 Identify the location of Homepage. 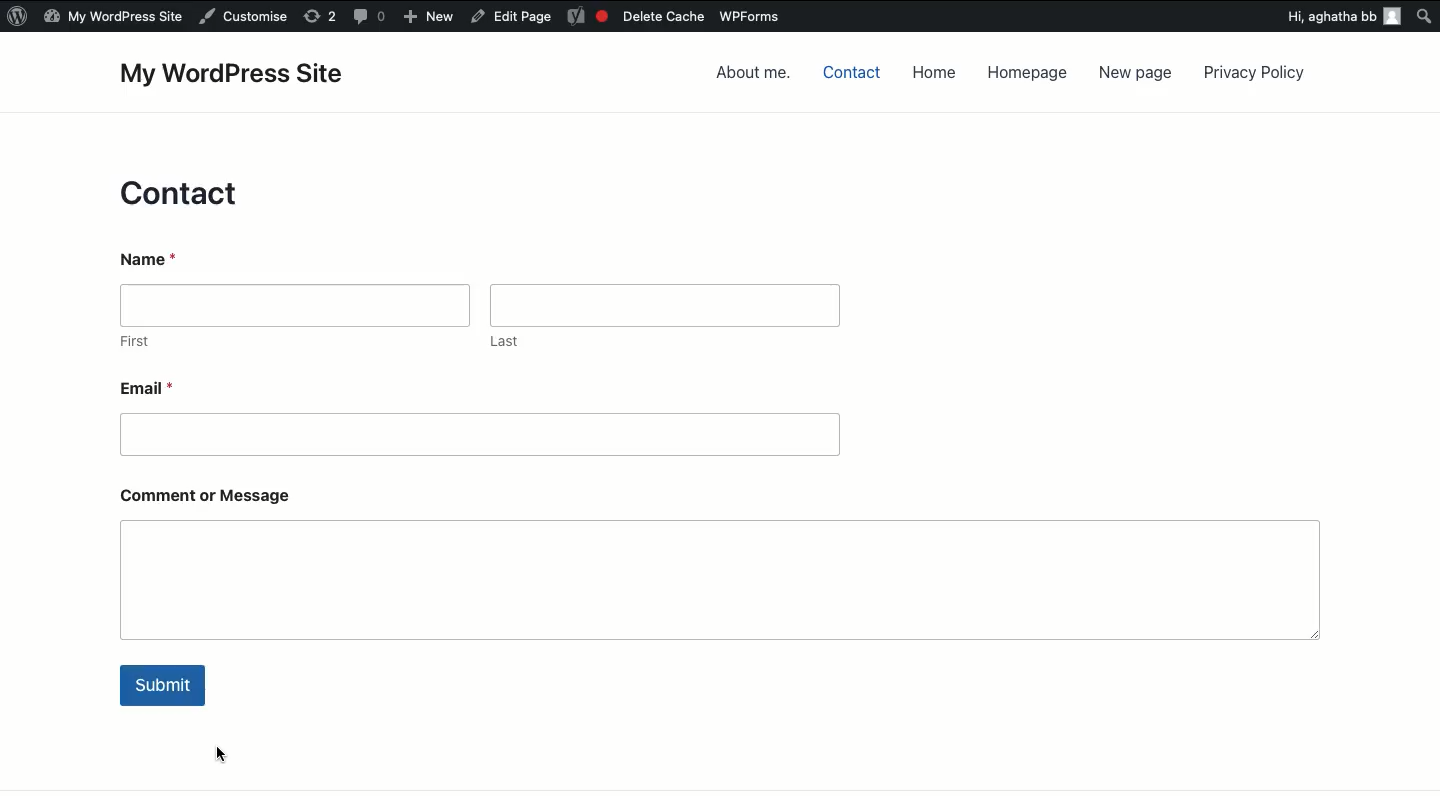
(1031, 72).